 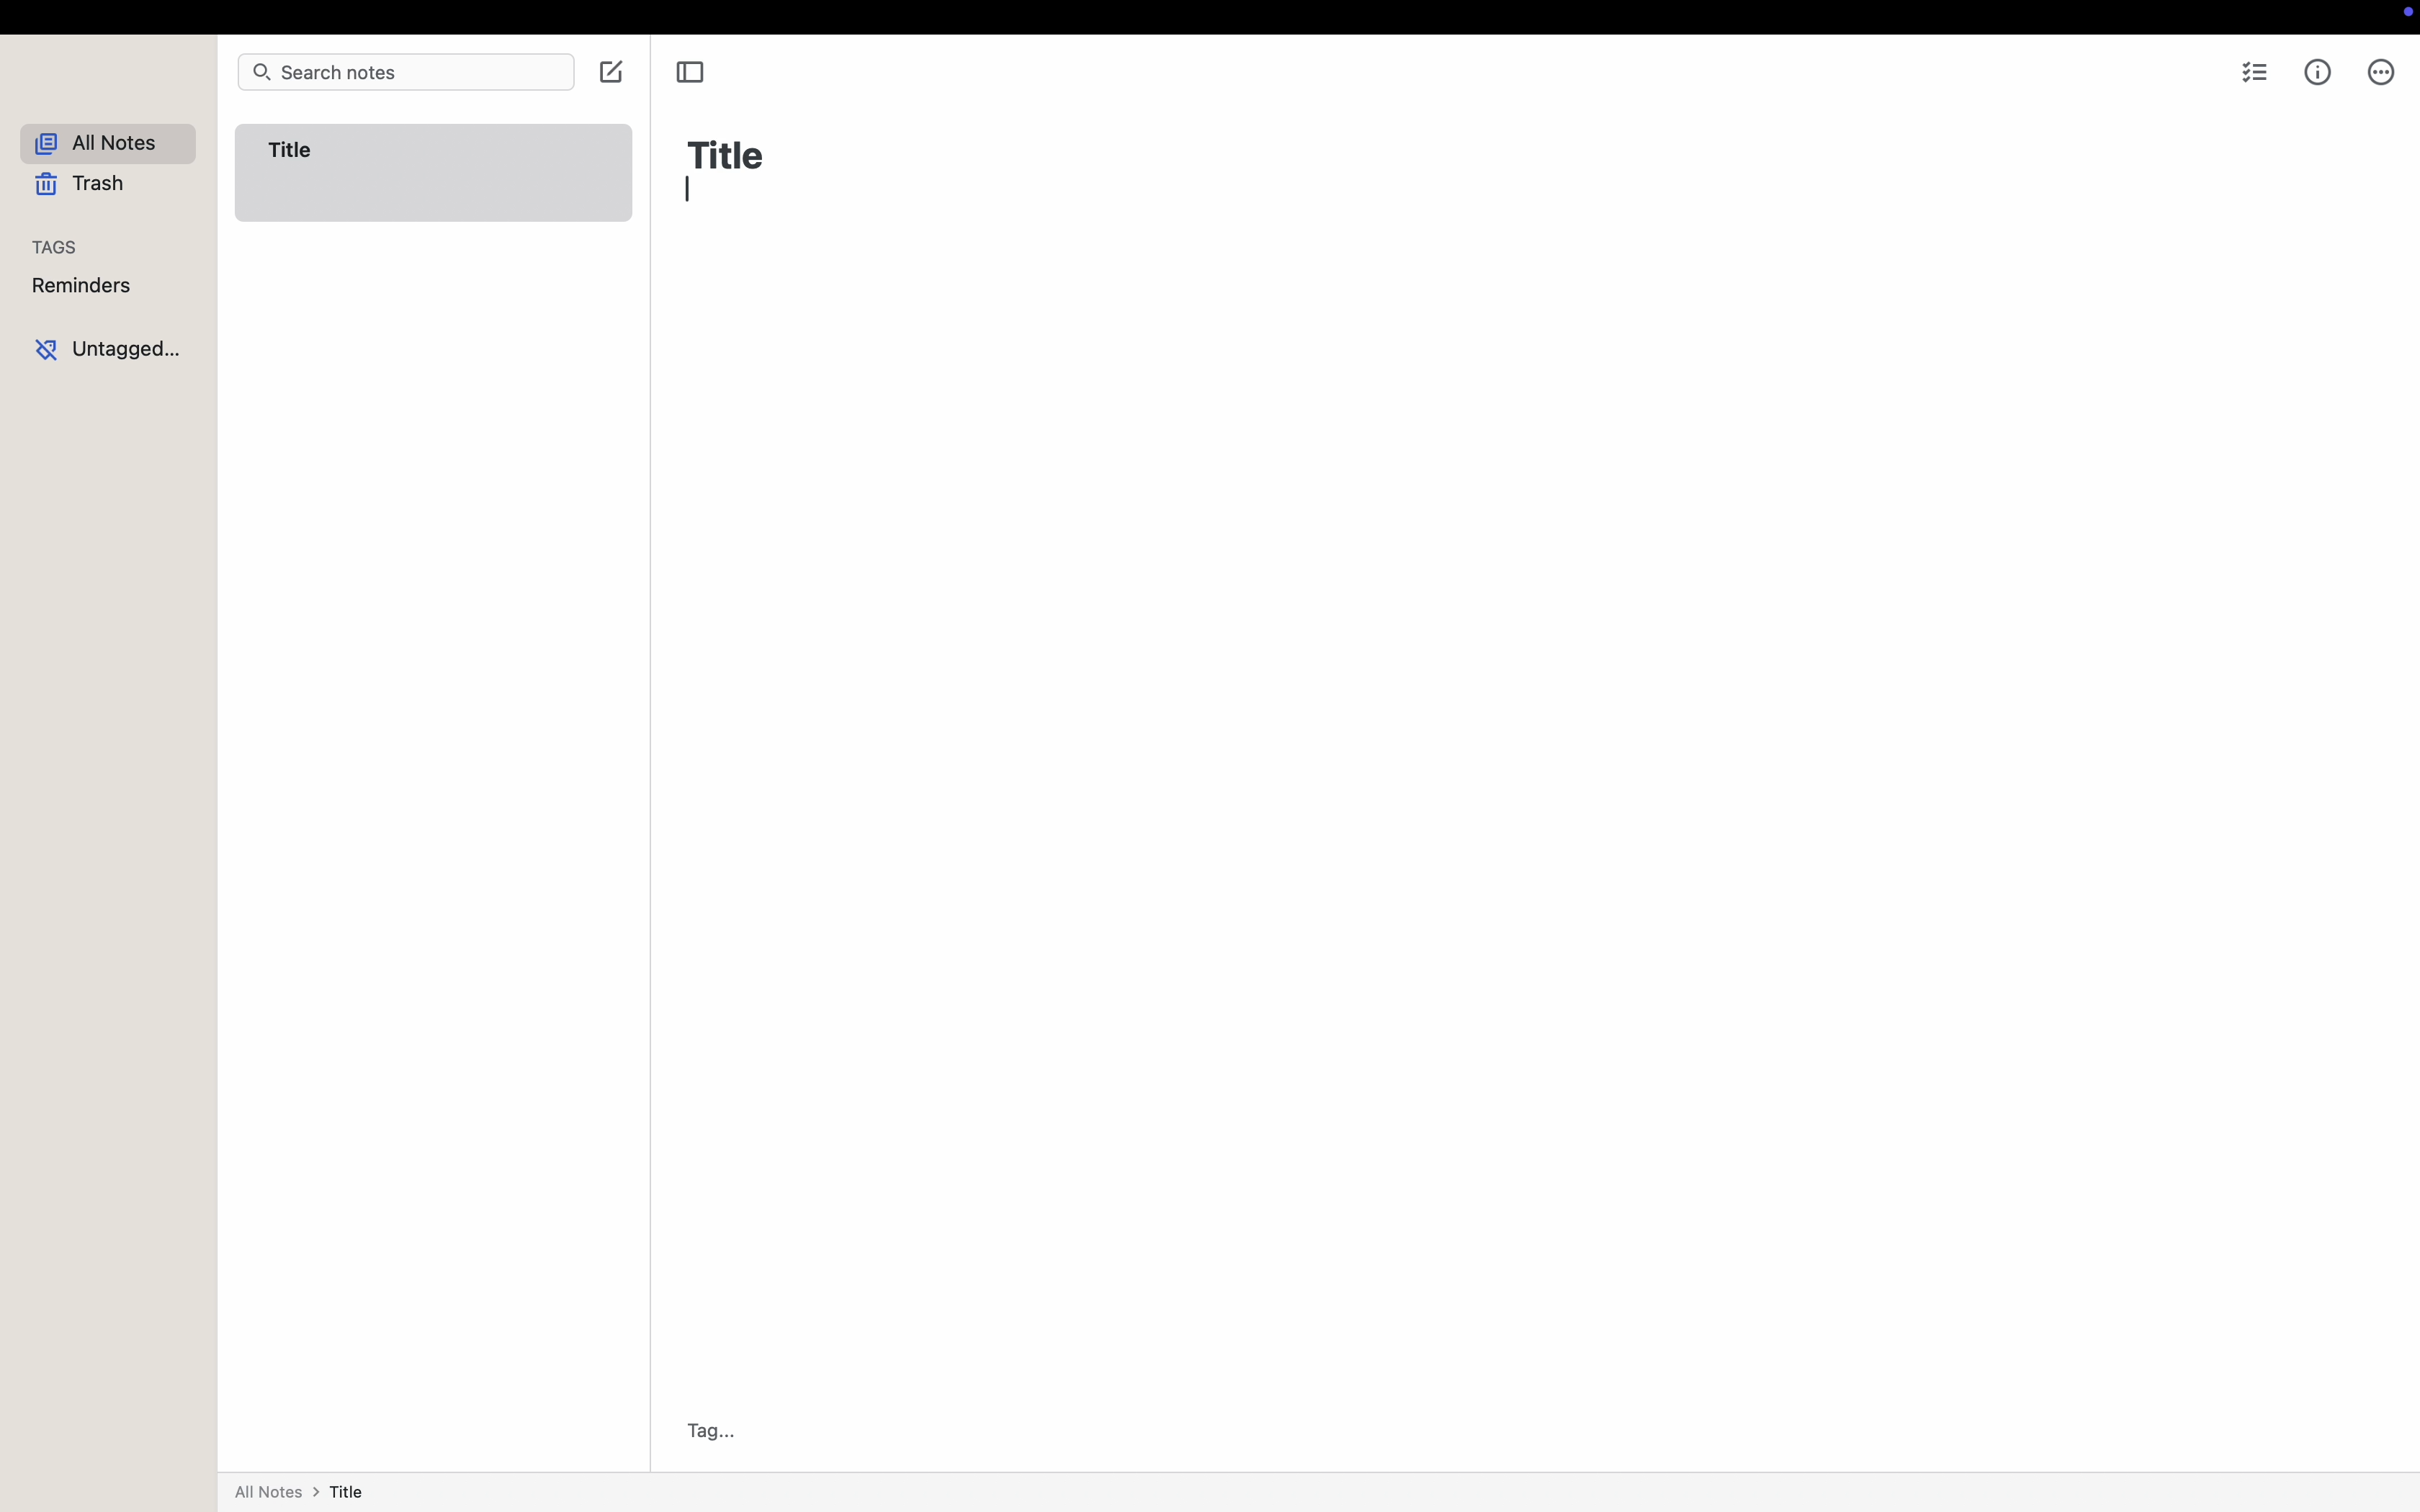 What do you see at coordinates (107, 247) in the screenshot?
I see `tags` at bounding box center [107, 247].